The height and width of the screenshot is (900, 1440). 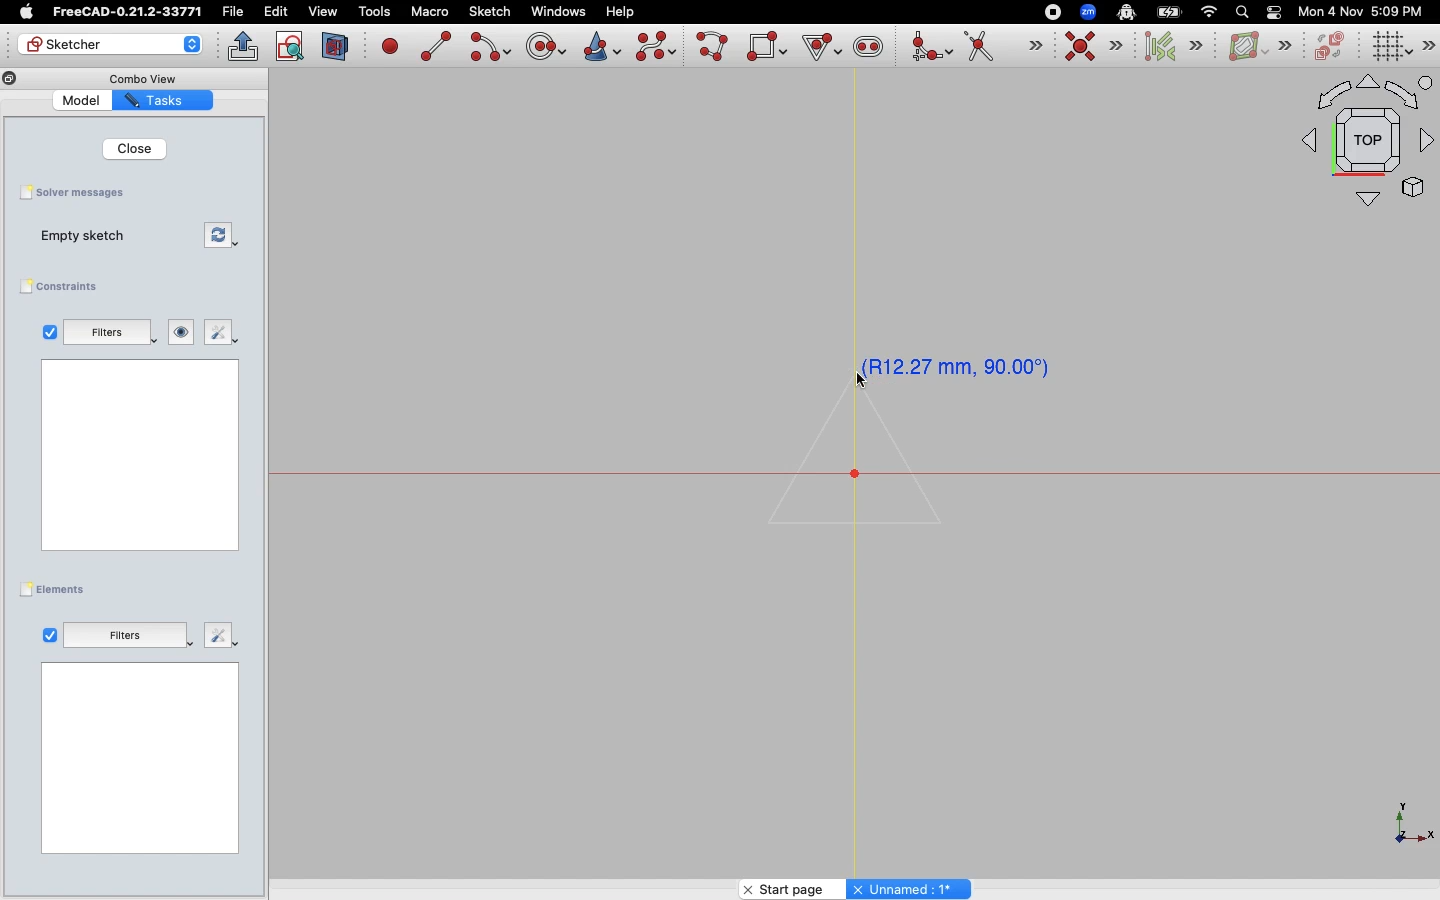 What do you see at coordinates (713, 48) in the screenshot?
I see `Create poly line` at bounding box center [713, 48].